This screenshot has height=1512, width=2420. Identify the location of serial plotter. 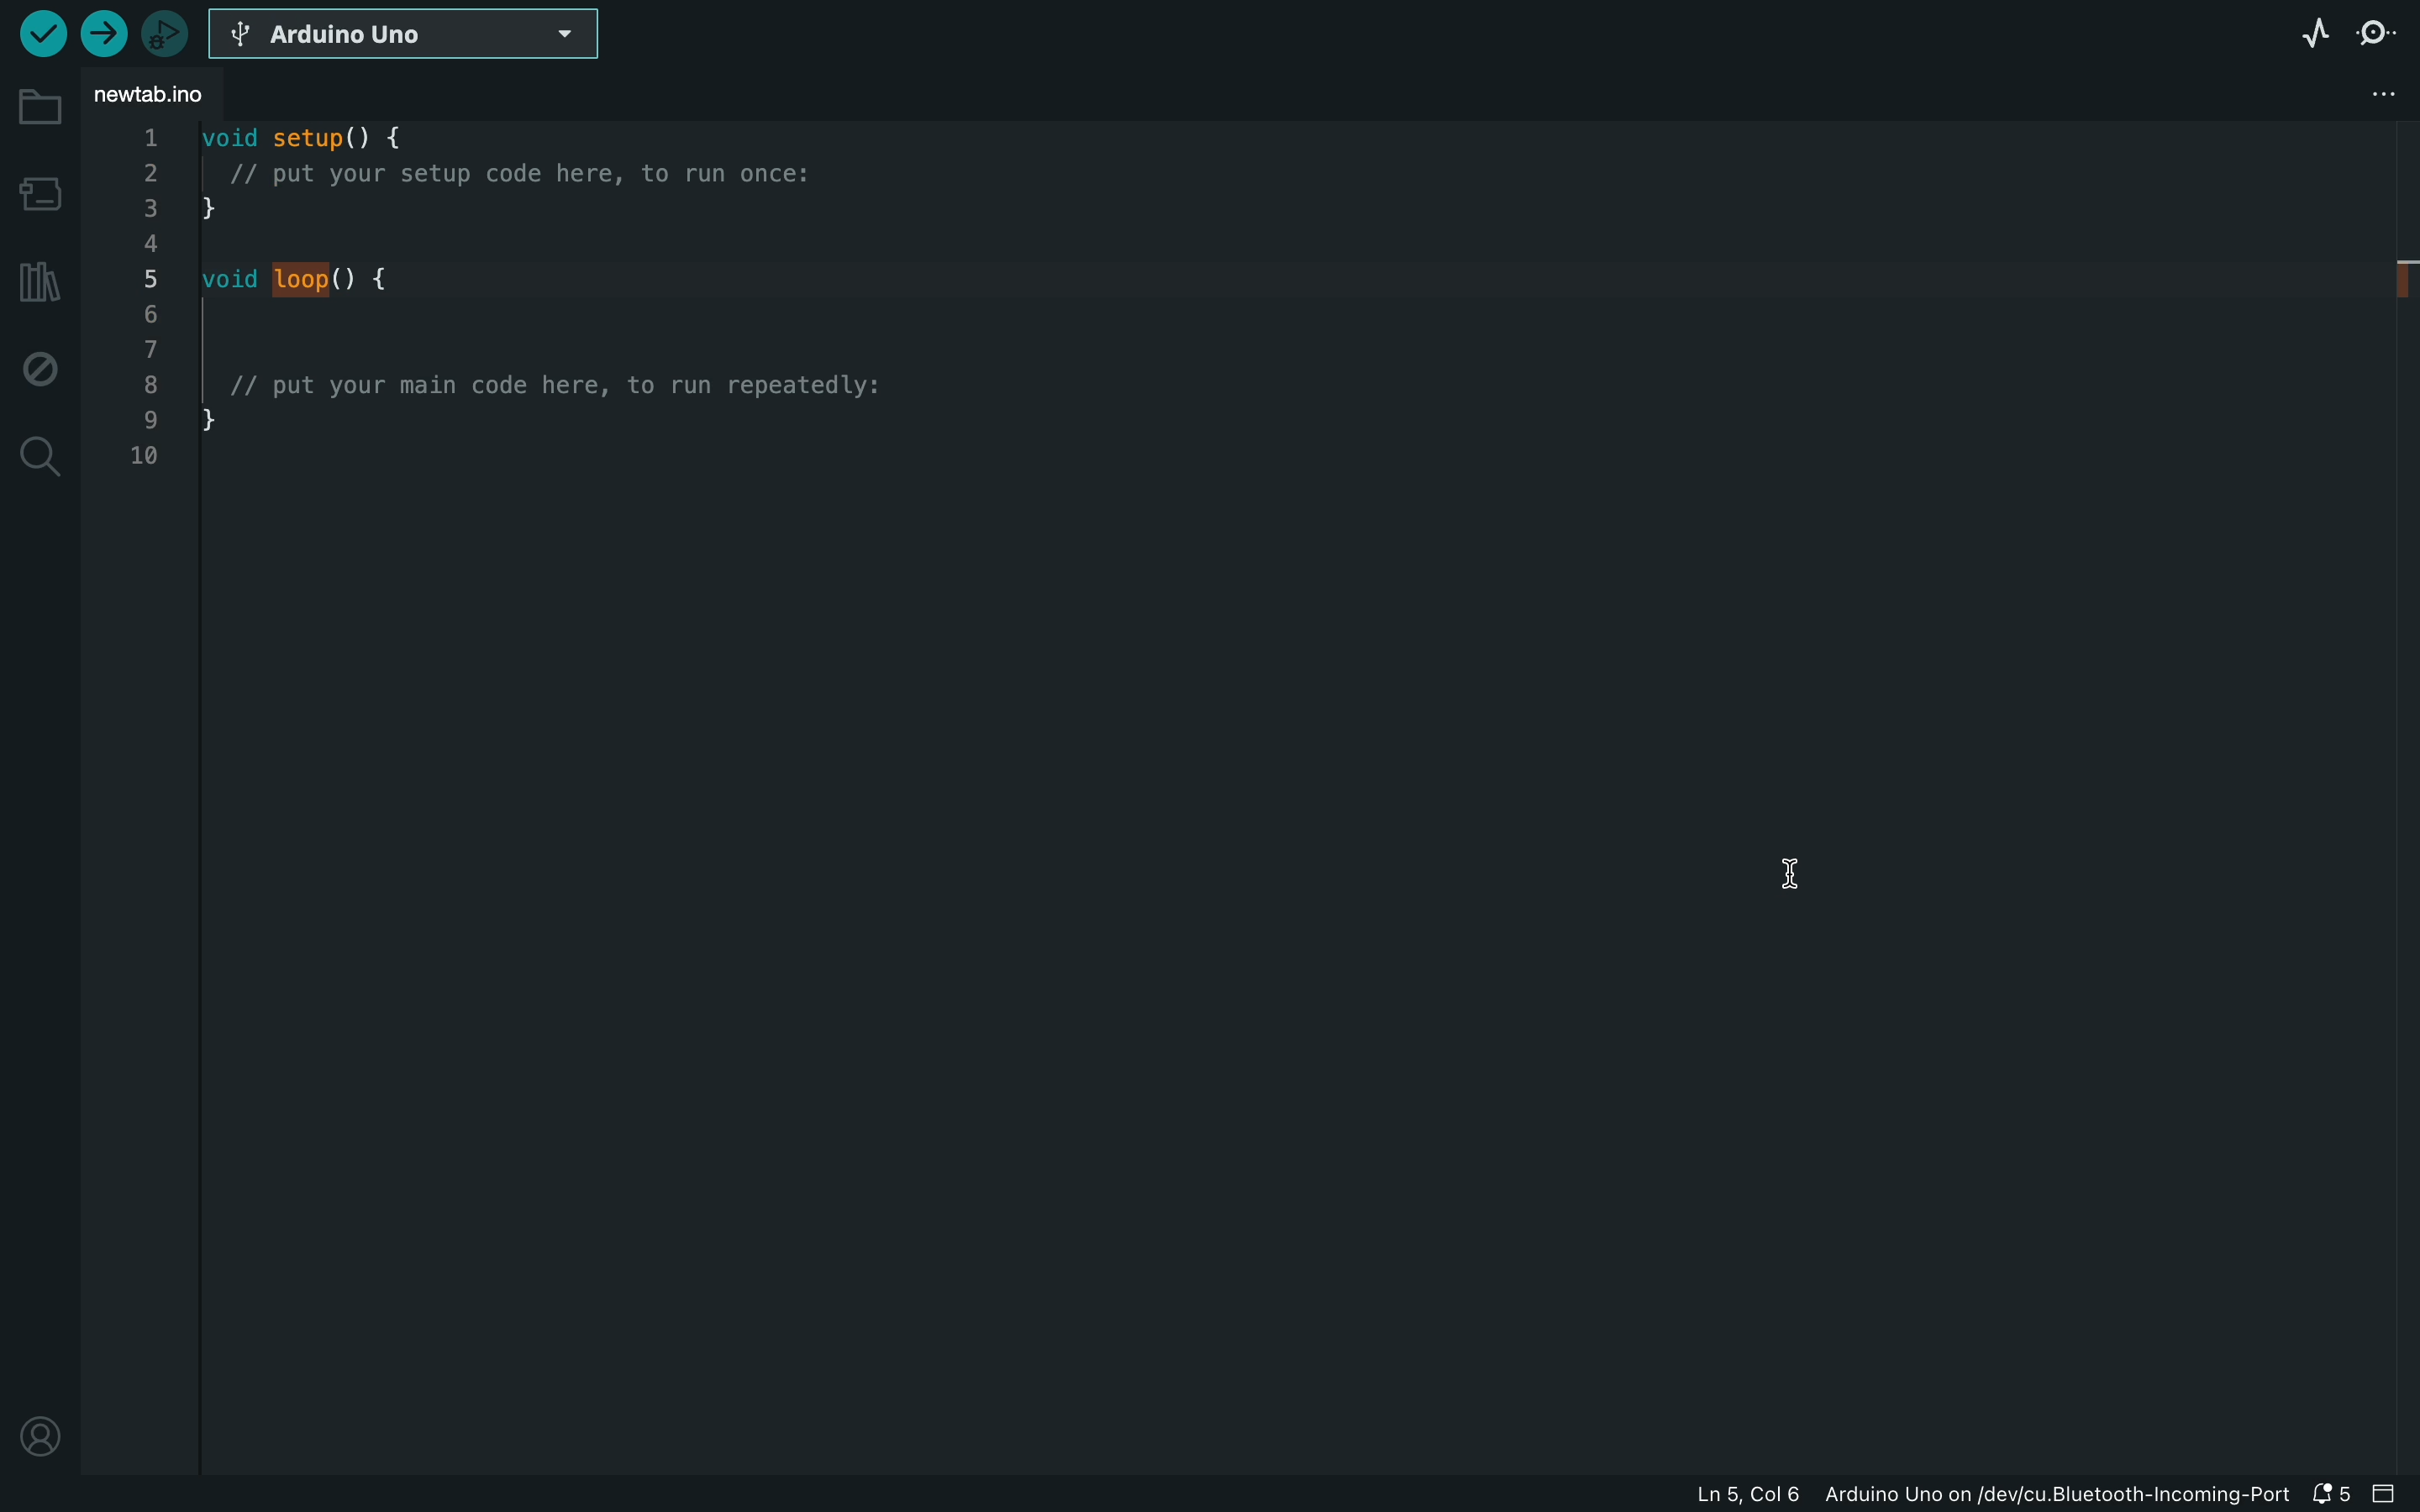
(2313, 32).